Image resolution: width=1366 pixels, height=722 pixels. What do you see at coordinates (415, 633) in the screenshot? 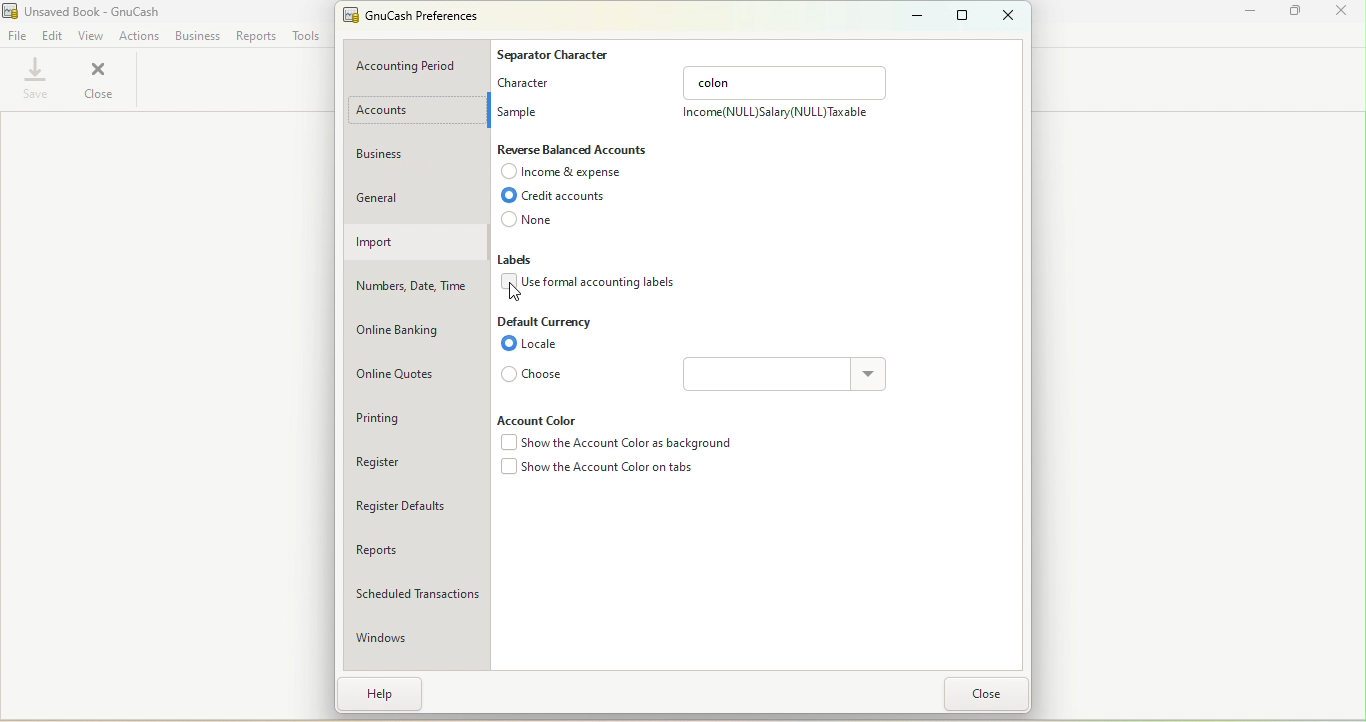
I see `Windows` at bounding box center [415, 633].